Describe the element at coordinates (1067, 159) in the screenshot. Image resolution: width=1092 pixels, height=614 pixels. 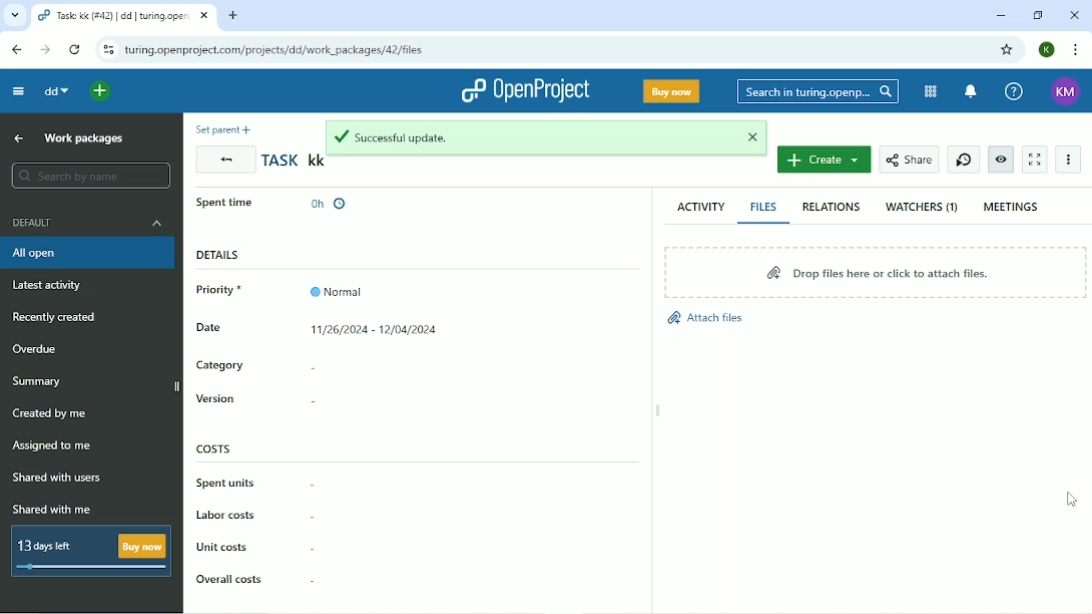
I see `More actions` at that location.